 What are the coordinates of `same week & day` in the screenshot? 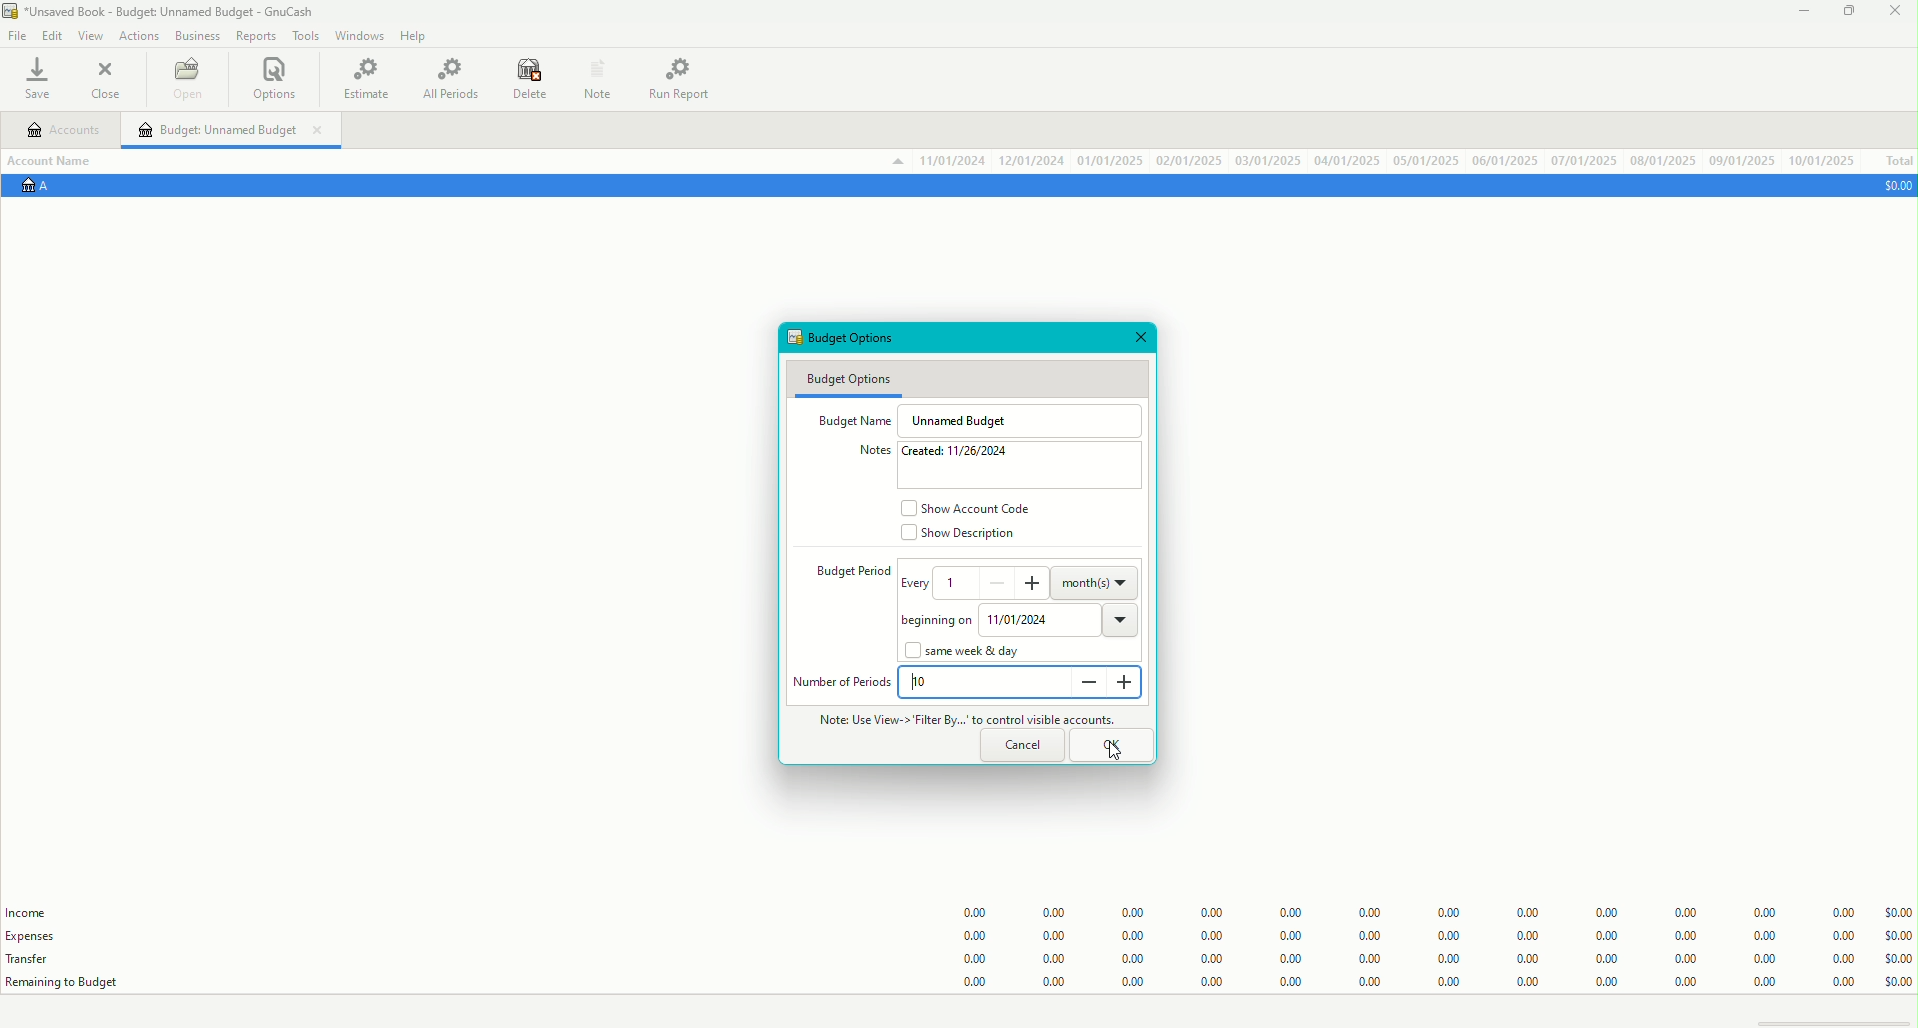 It's located at (970, 652).